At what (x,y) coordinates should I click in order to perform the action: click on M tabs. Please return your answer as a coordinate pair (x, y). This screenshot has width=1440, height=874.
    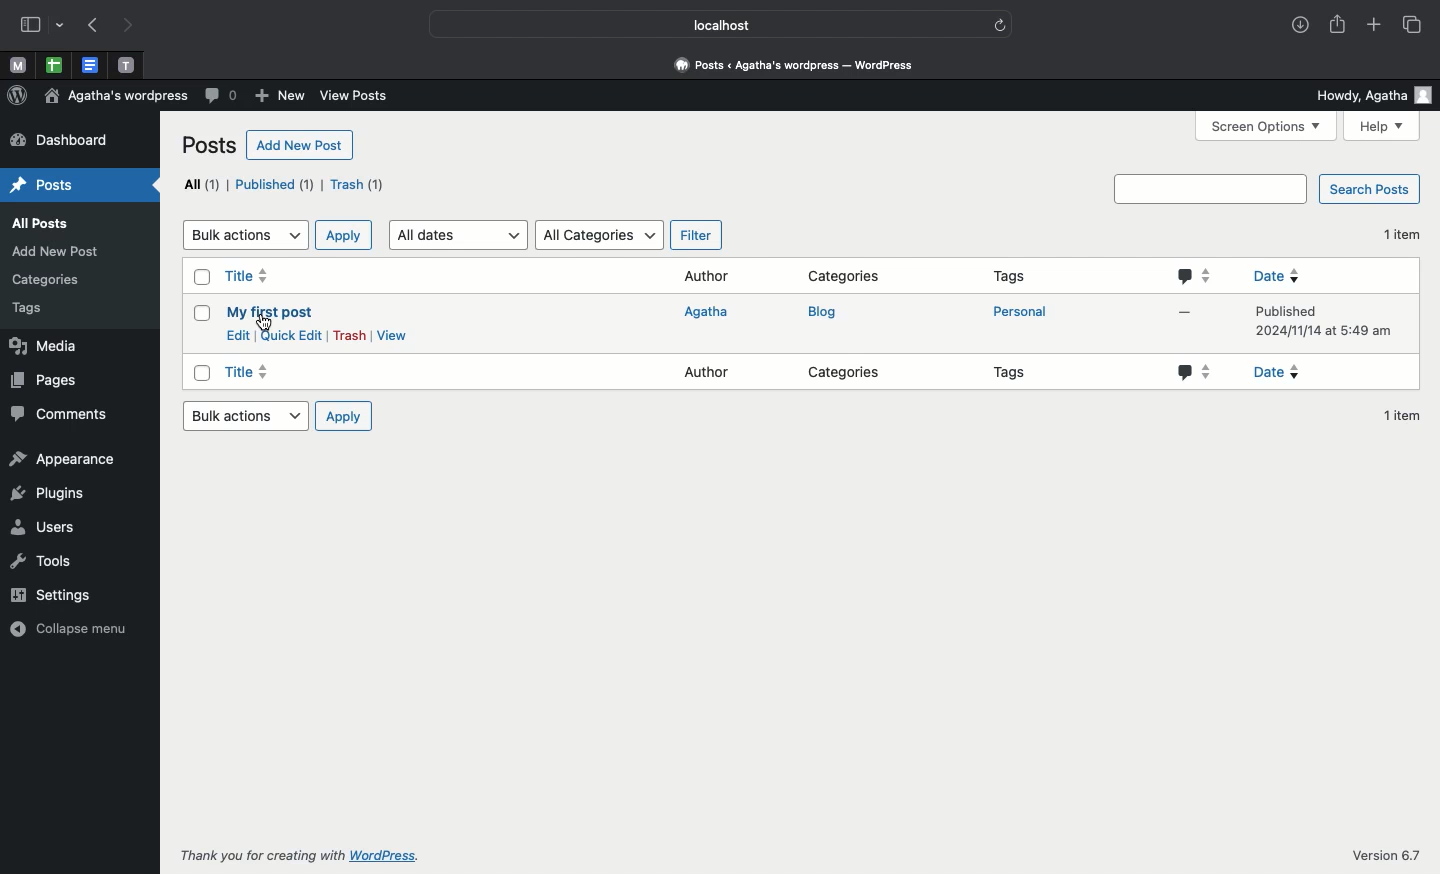
    Looking at the image, I should click on (15, 64).